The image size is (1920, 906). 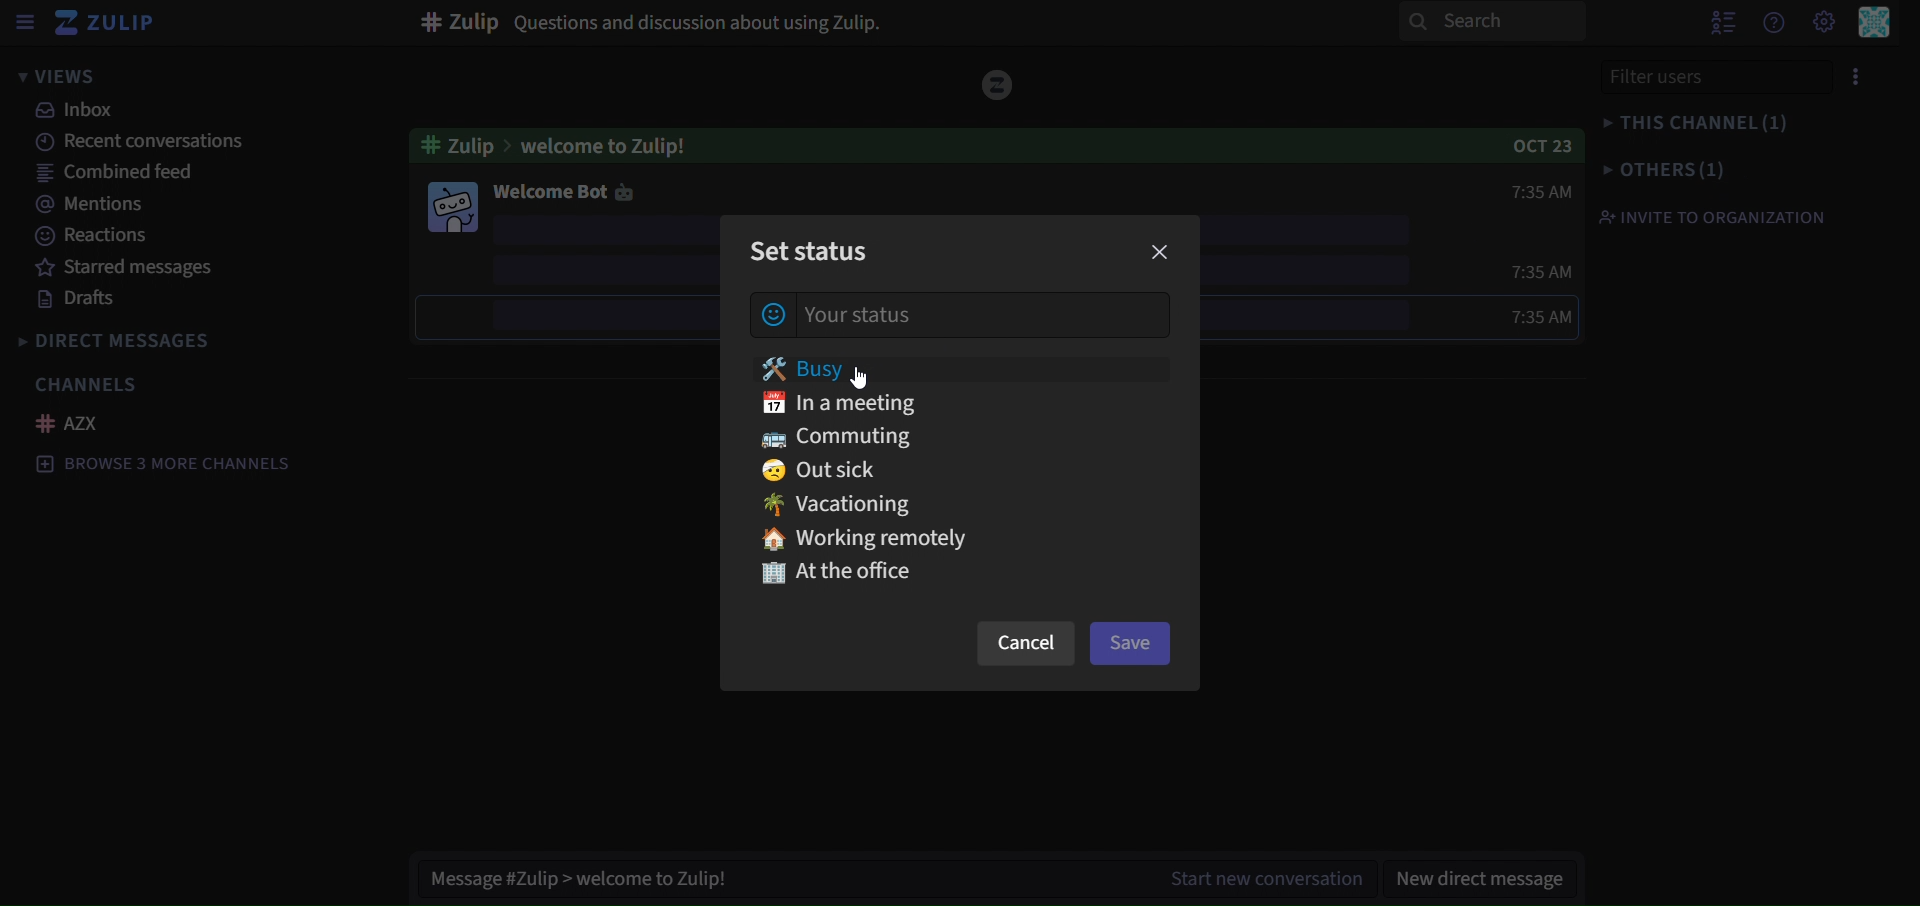 What do you see at coordinates (25, 22) in the screenshot?
I see `sidebar` at bounding box center [25, 22].